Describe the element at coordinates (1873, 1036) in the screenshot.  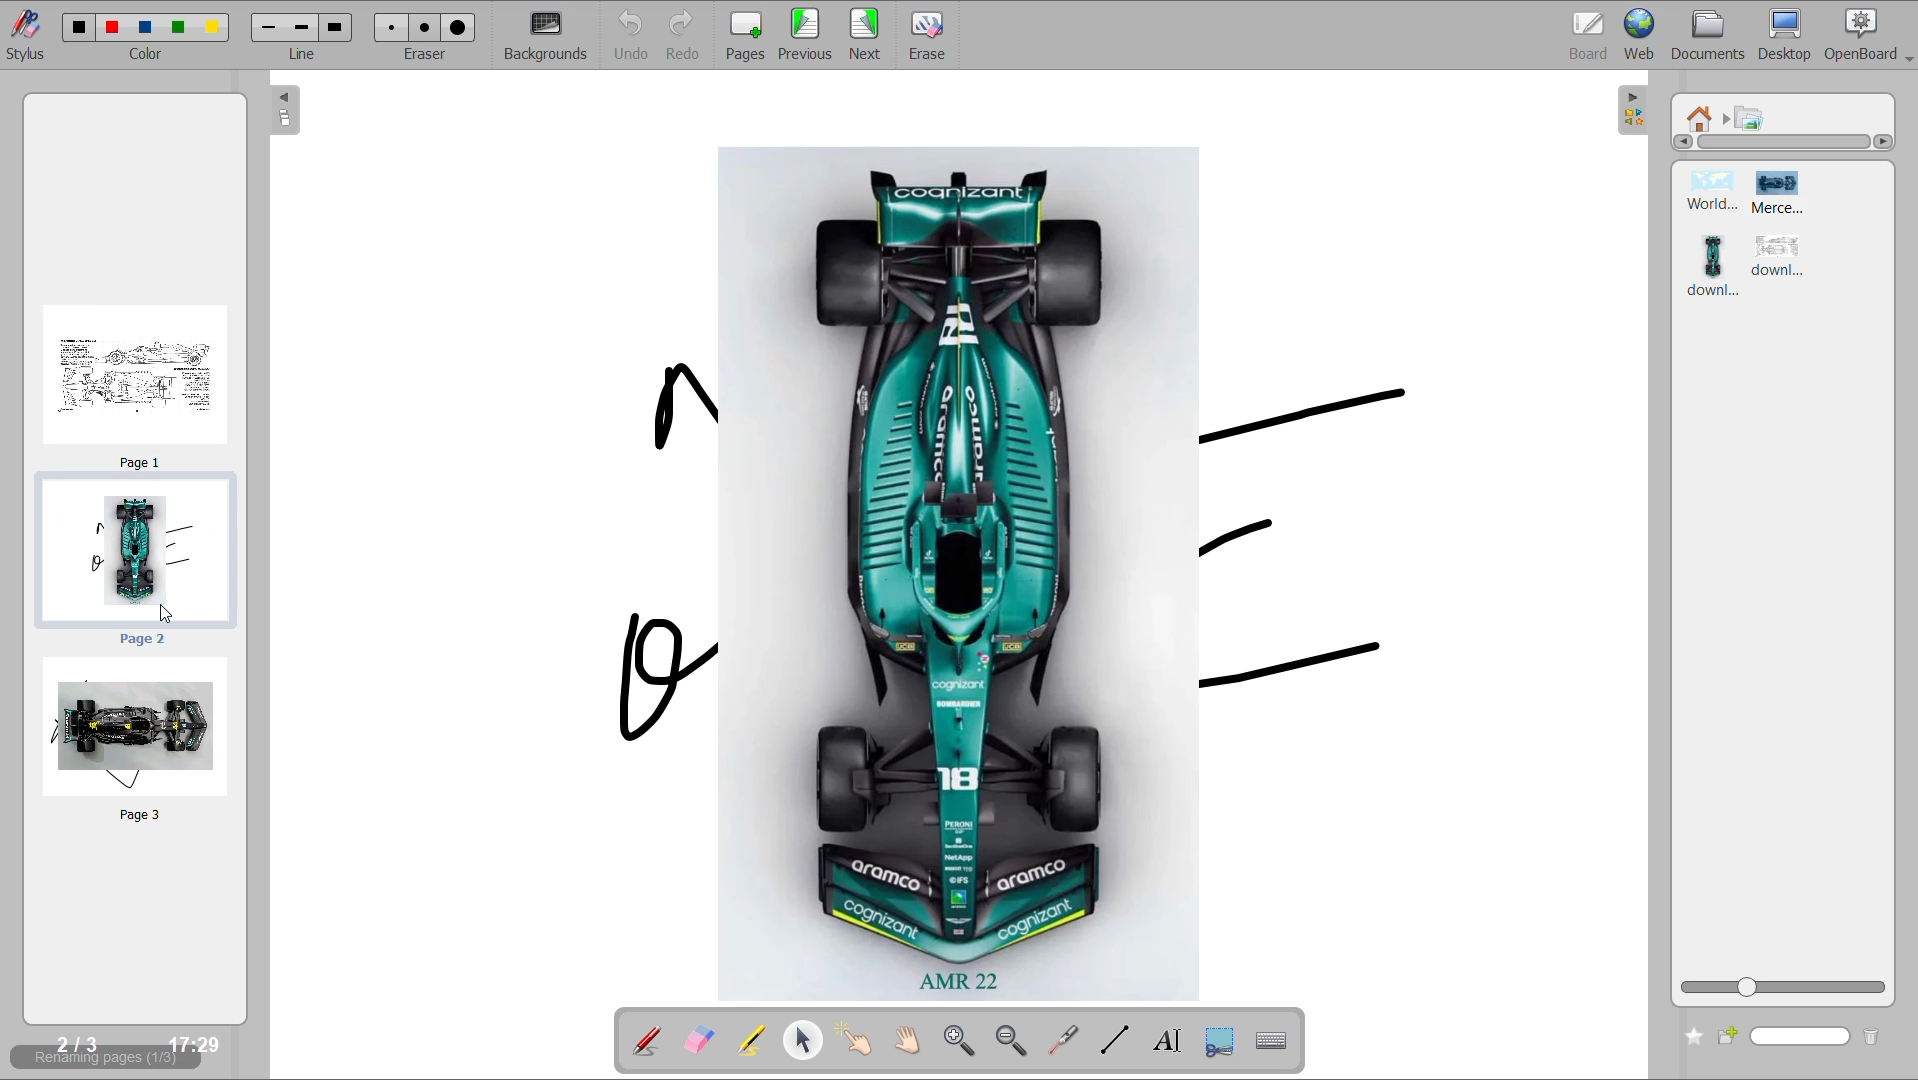
I see `delete` at that location.